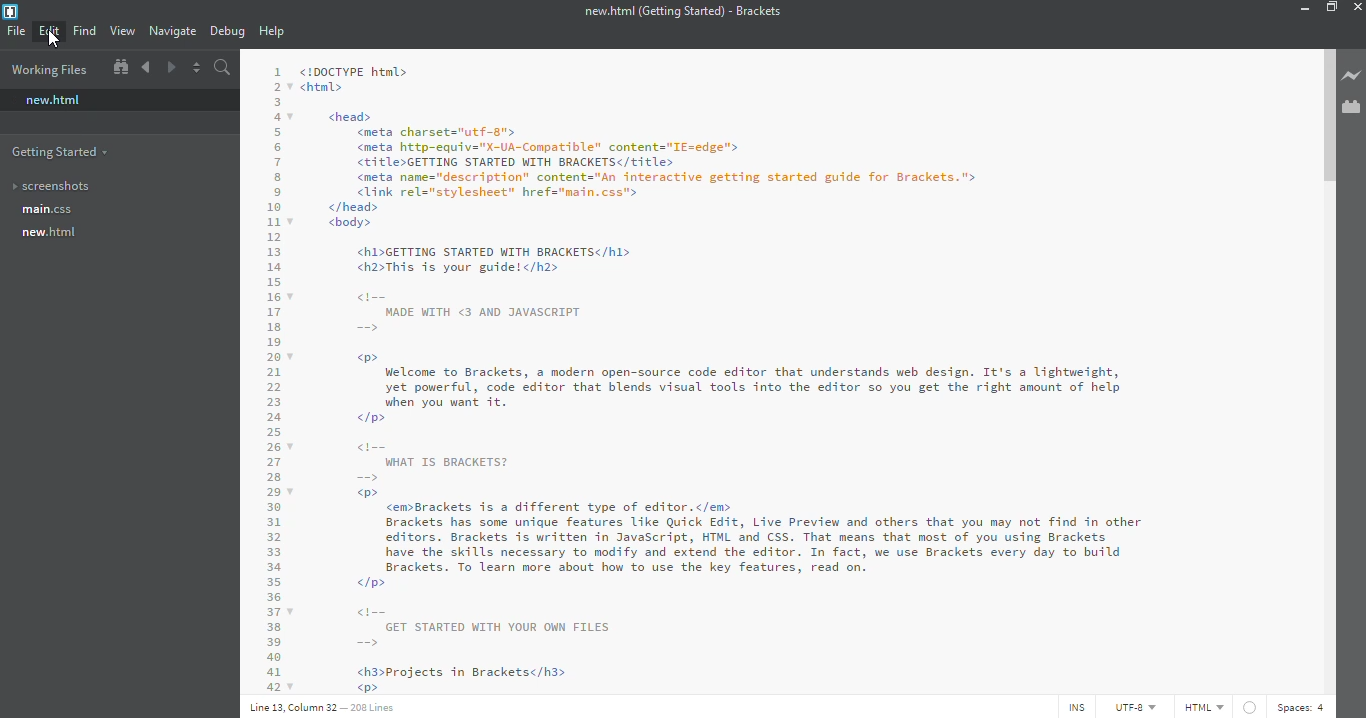 Image resolution: width=1366 pixels, height=718 pixels. What do you see at coordinates (1331, 6) in the screenshot?
I see `maximize` at bounding box center [1331, 6].